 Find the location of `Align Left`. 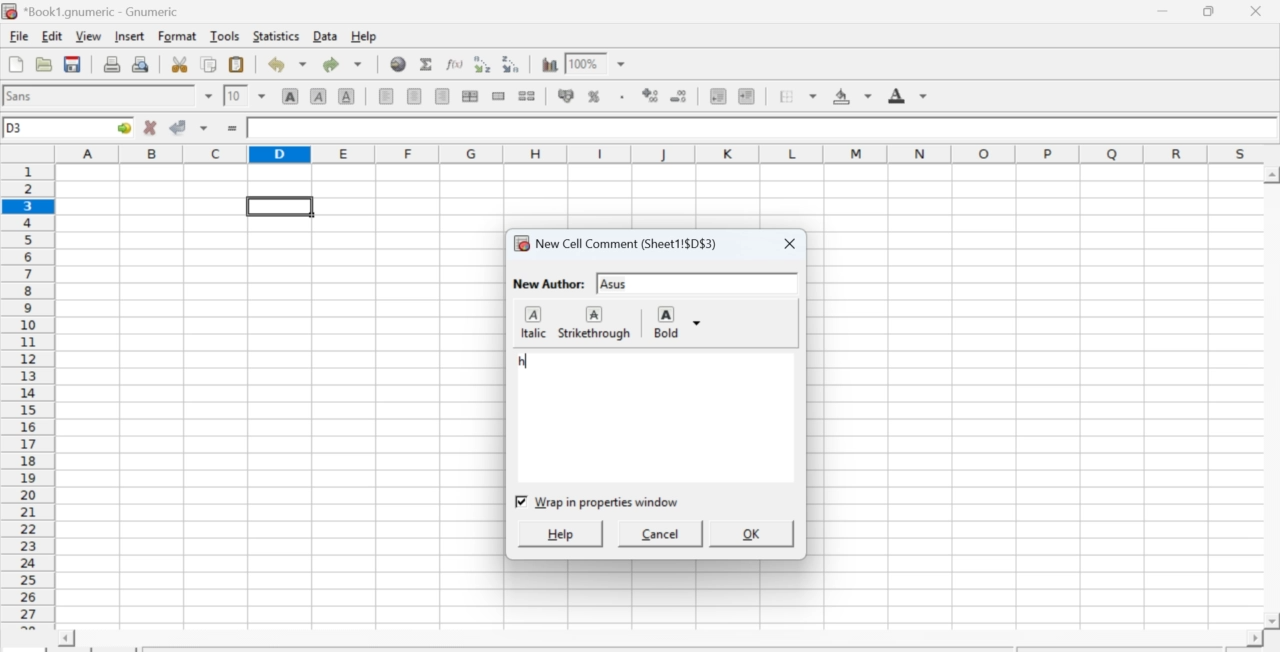

Align Left is located at coordinates (384, 97).